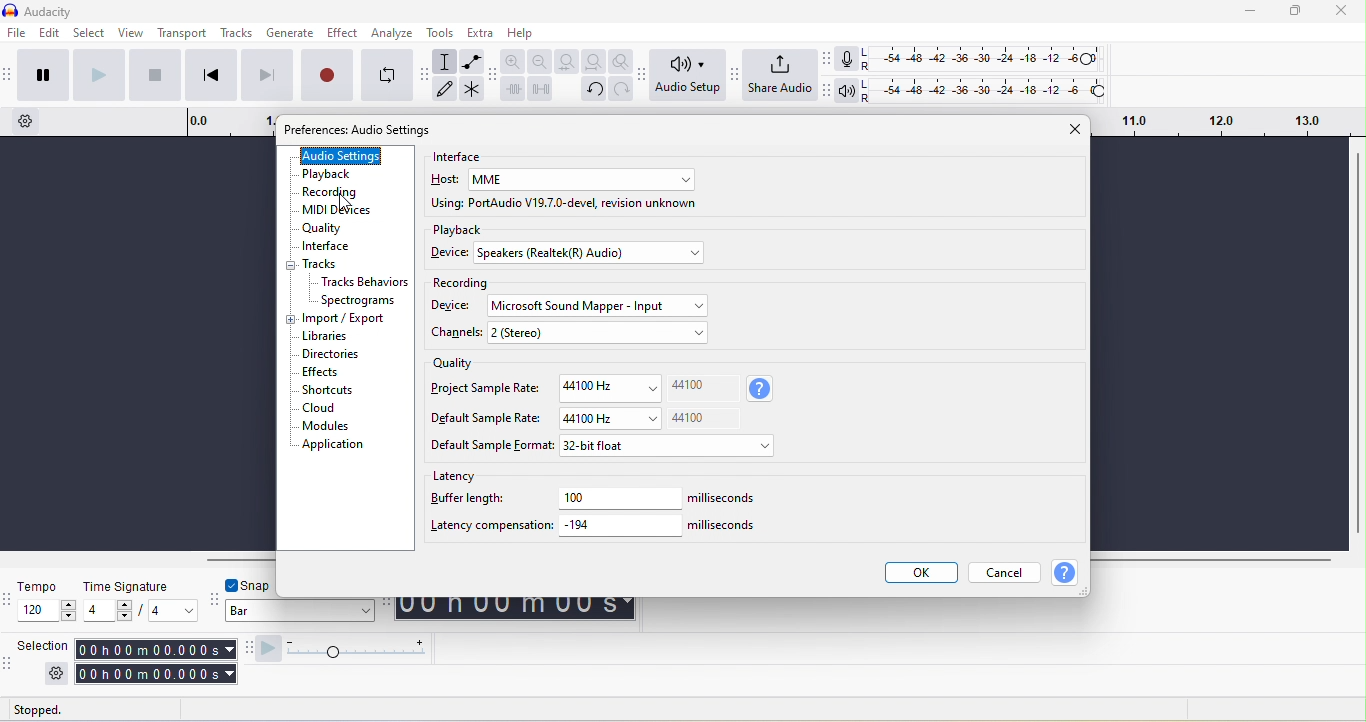  Describe the element at coordinates (362, 130) in the screenshot. I see `preference: audio setting` at that location.